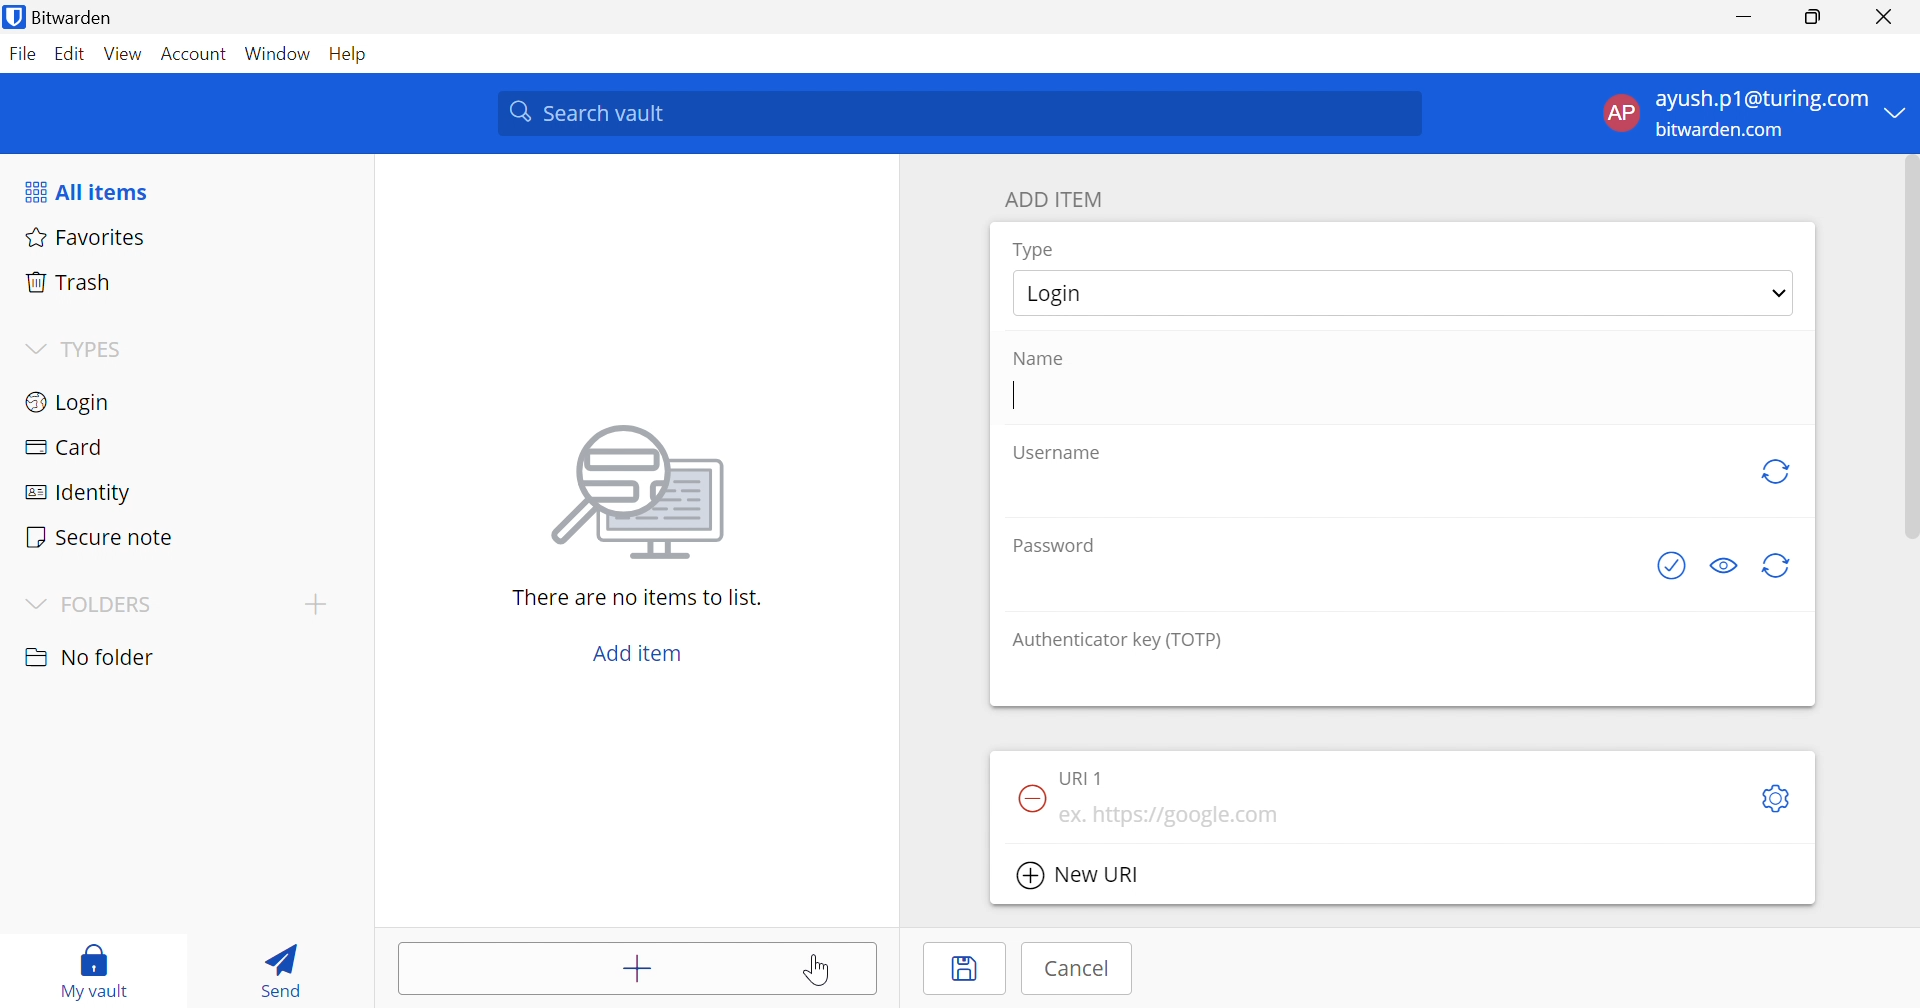  What do you see at coordinates (94, 972) in the screenshot?
I see `My vault` at bounding box center [94, 972].